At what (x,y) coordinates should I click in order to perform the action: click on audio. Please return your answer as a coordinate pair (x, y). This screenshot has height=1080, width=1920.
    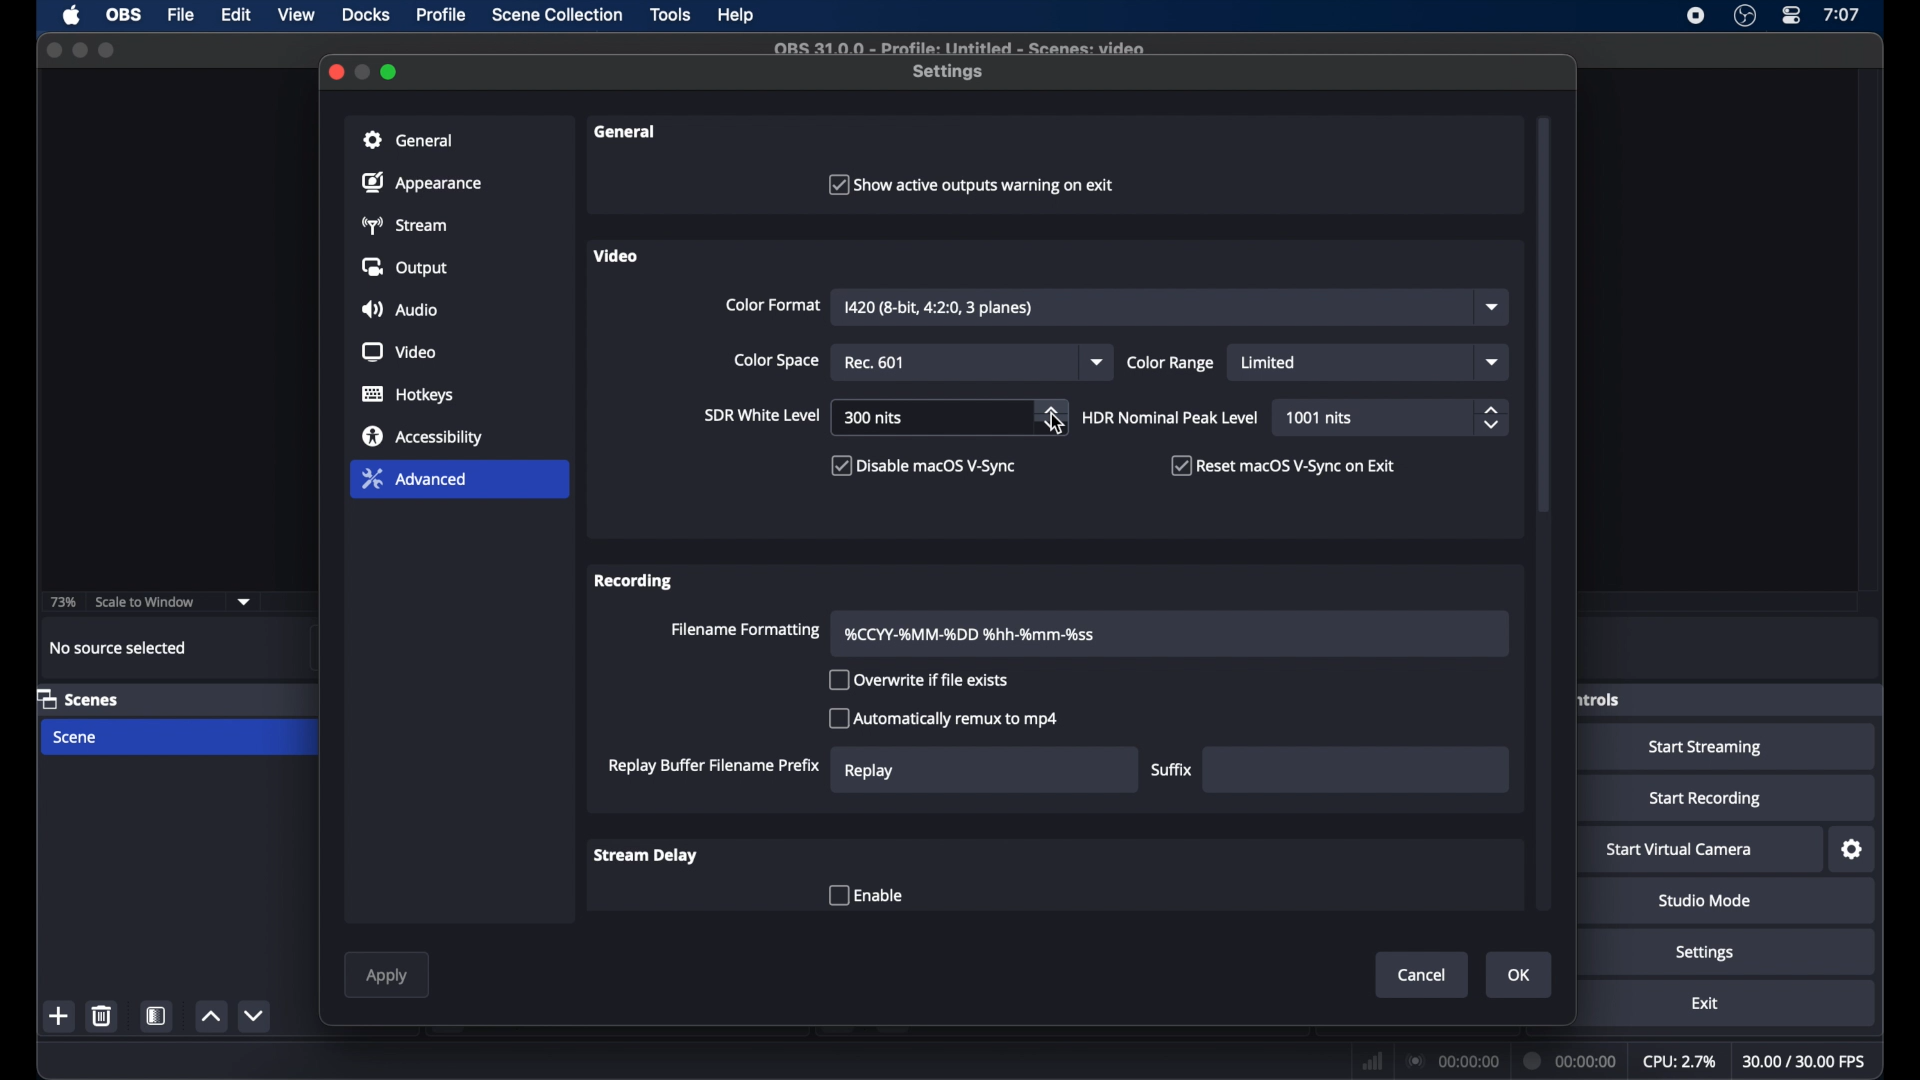
    Looking at the image, I should click on (398, 310).